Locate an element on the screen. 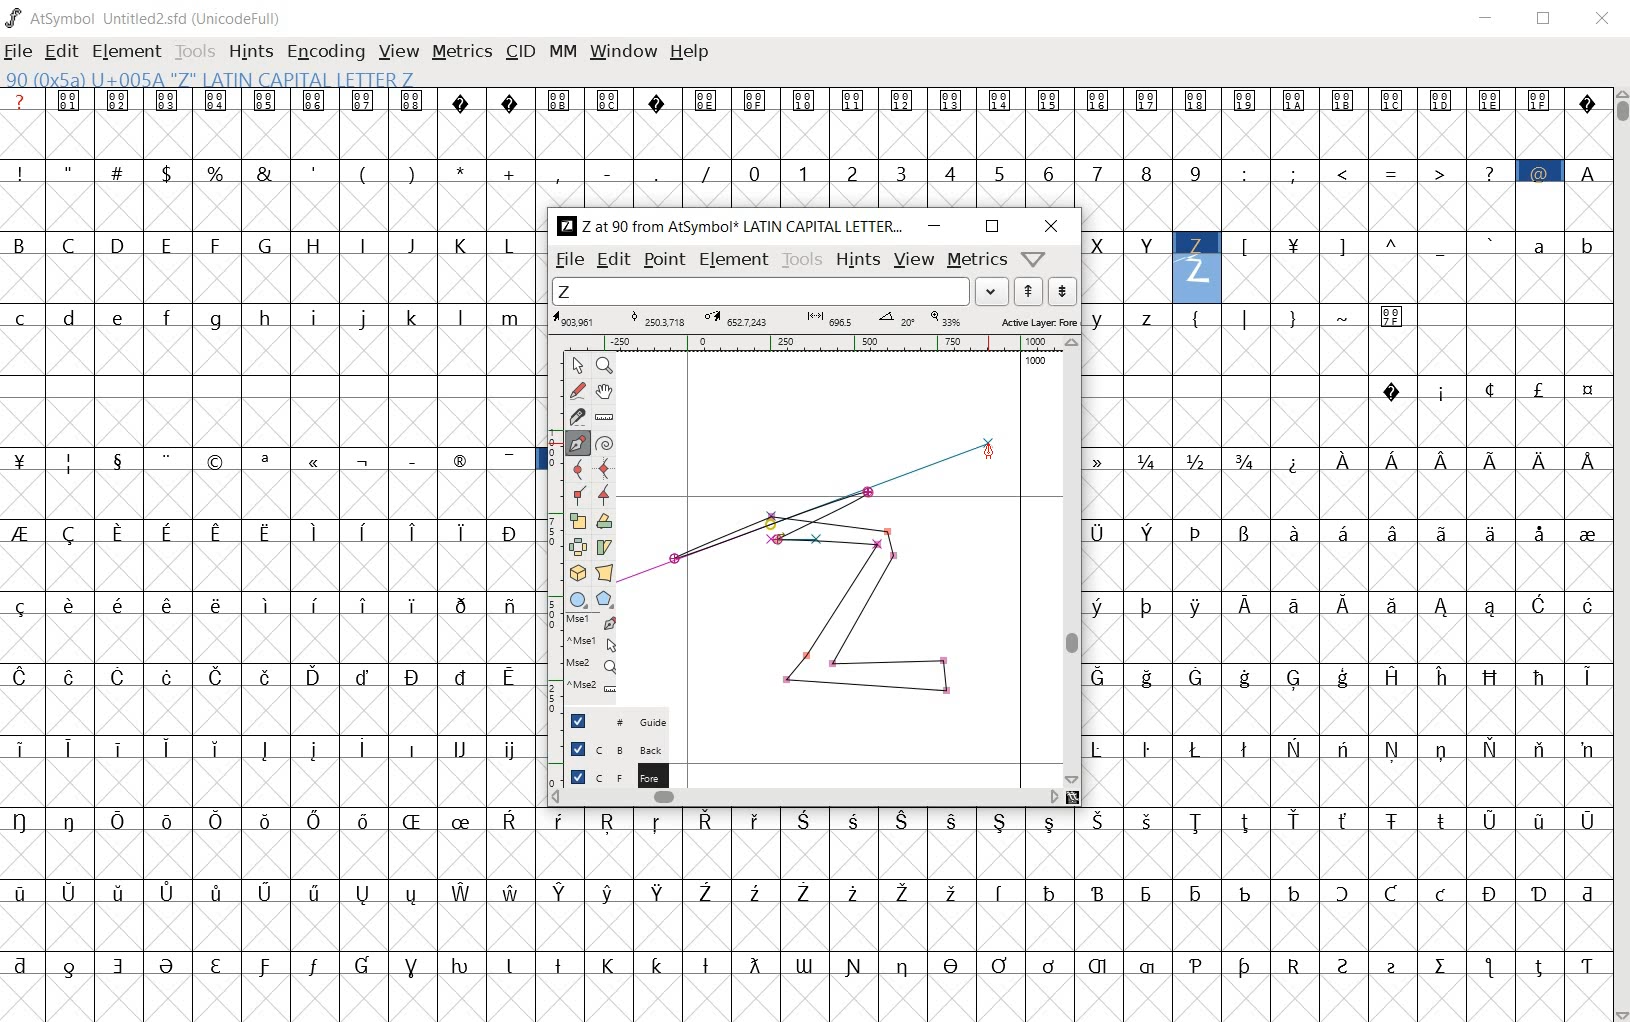 The image size is (1630, 1022). polygon or star is located at coordinates (605, 600).